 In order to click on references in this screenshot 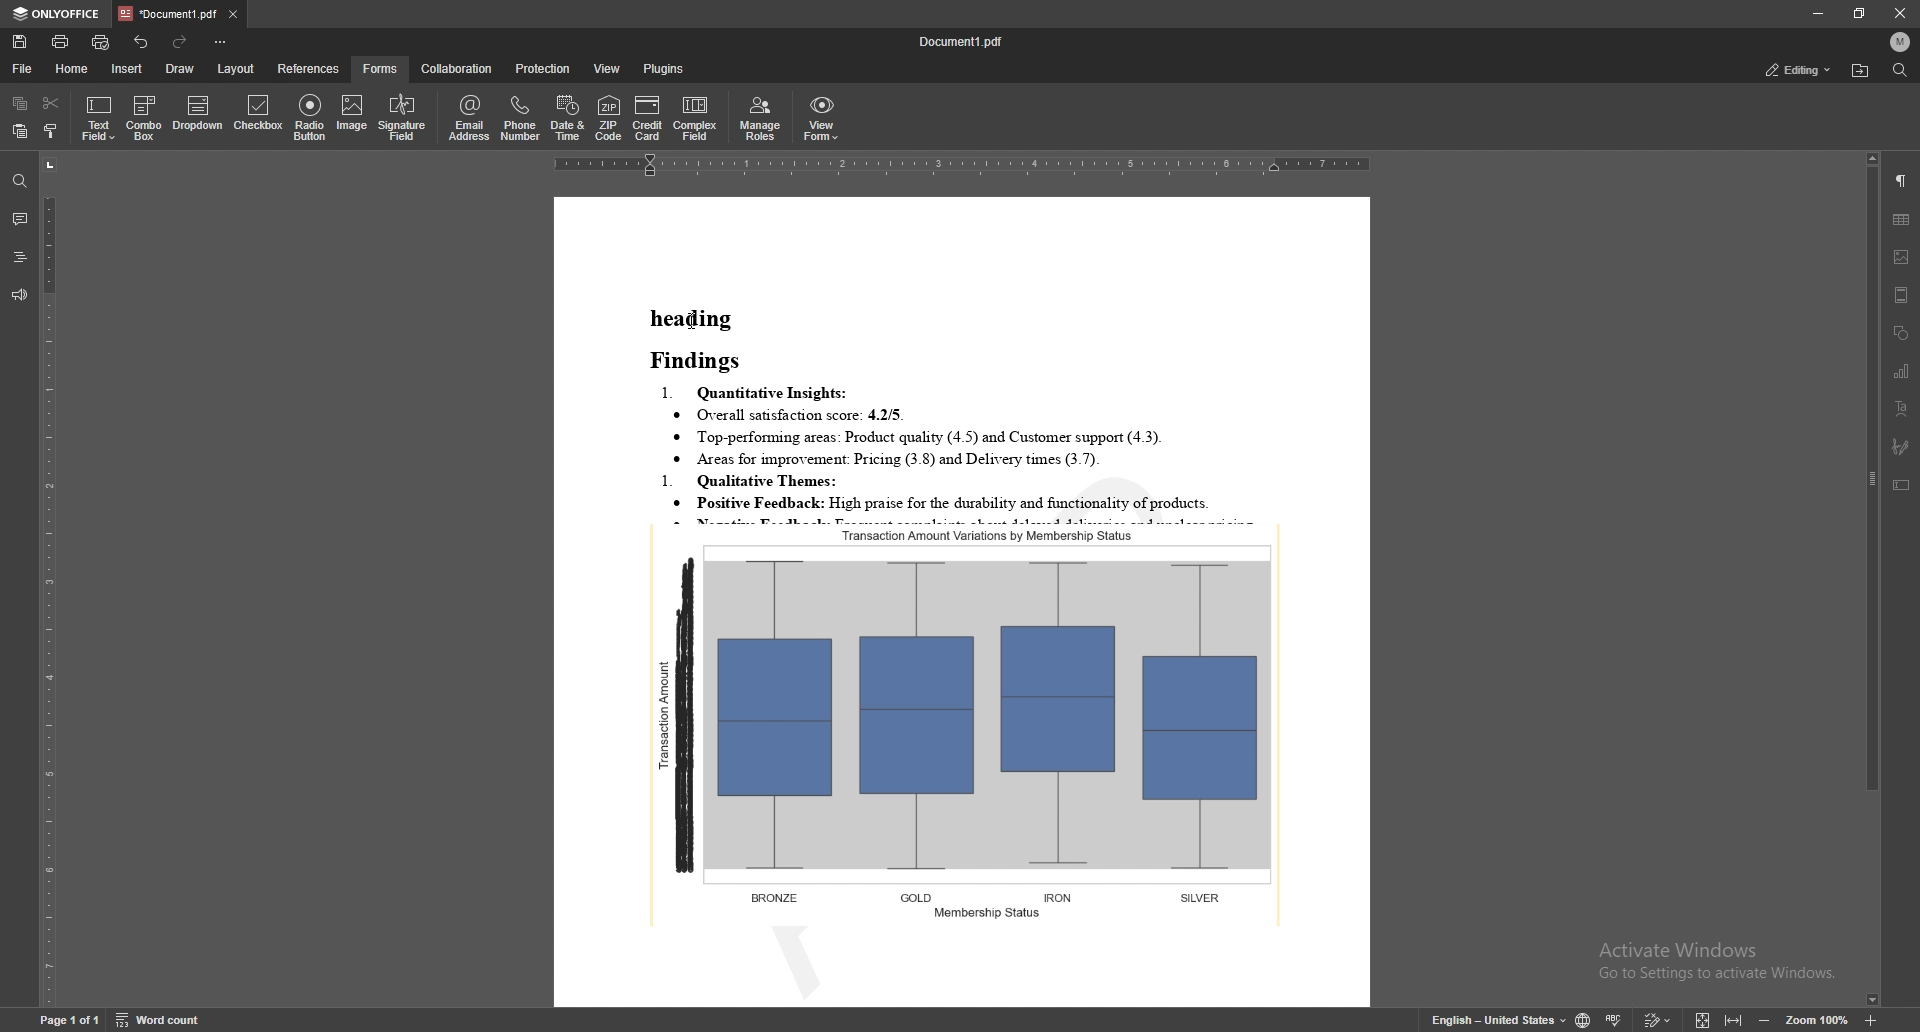, I will do `click(308, 68)`.